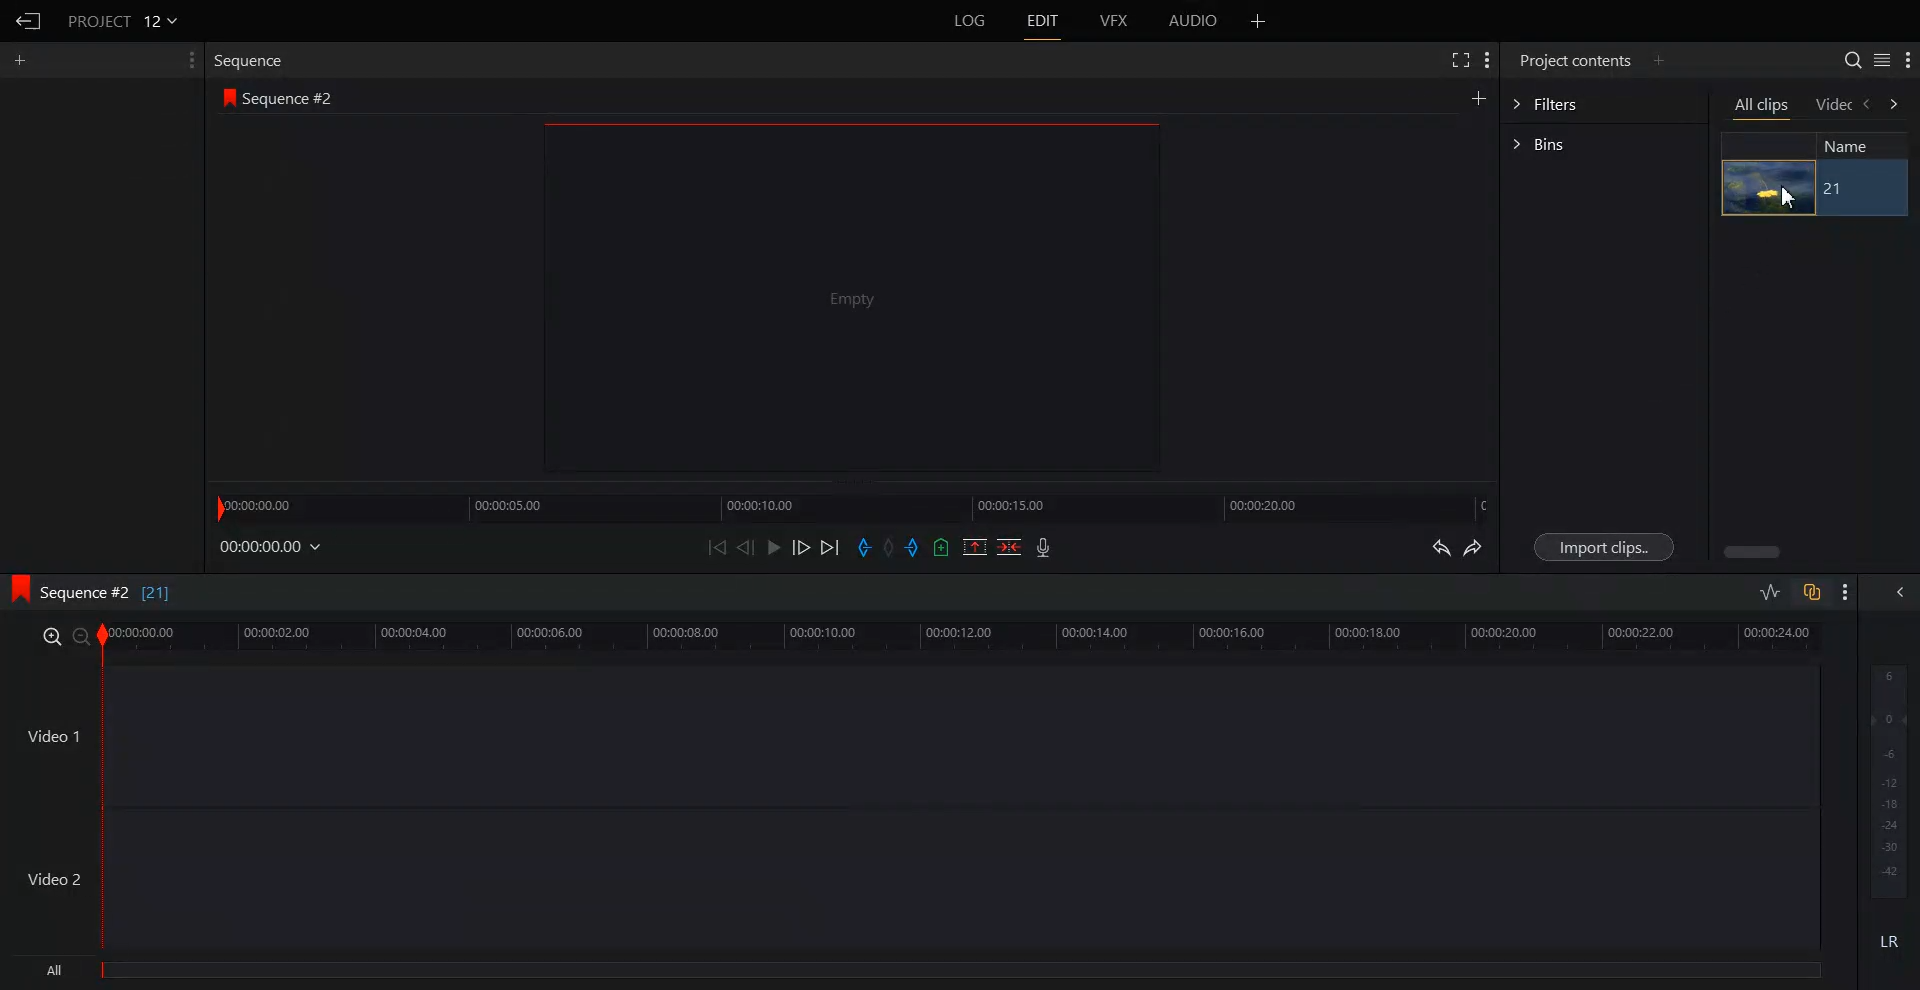 The image size is (1920, 990). Describe the element at coordinates (970, 21) in the screenshot. I see `Log` at that location.